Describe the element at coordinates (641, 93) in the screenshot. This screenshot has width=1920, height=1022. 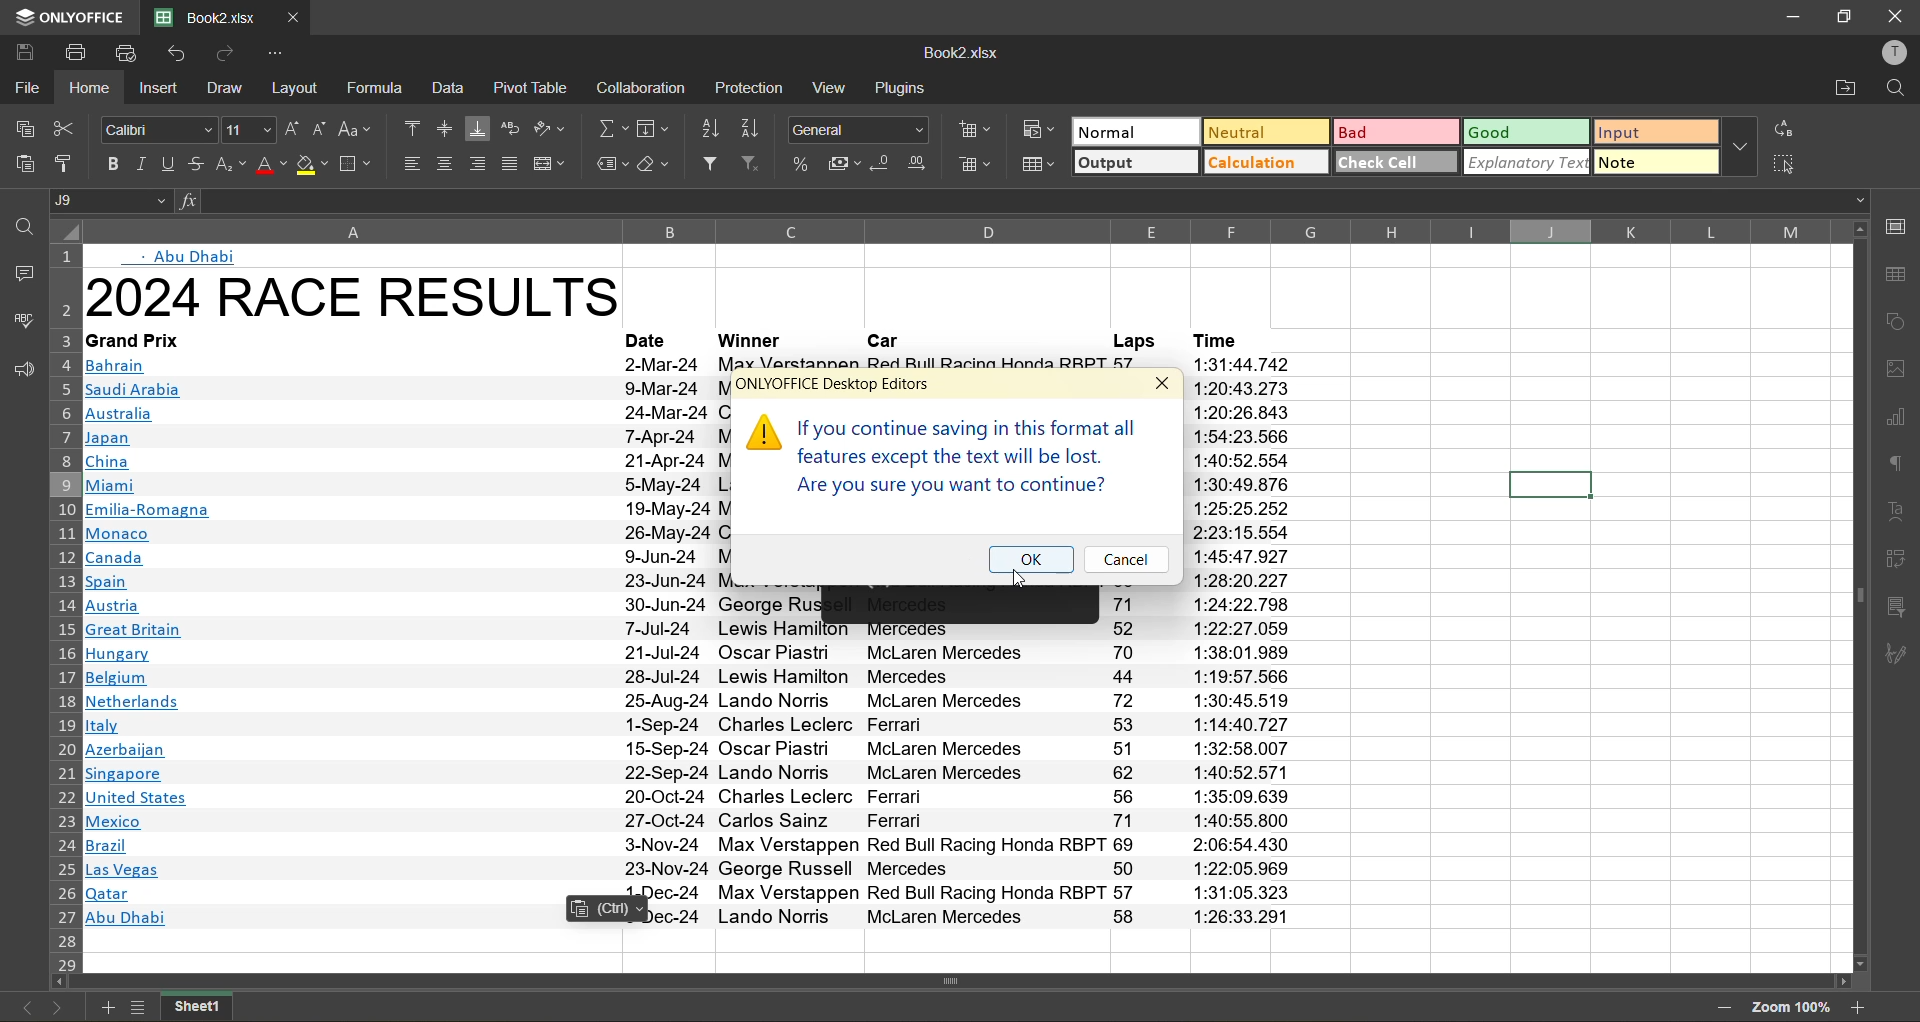
I see `collaboration` at that location.